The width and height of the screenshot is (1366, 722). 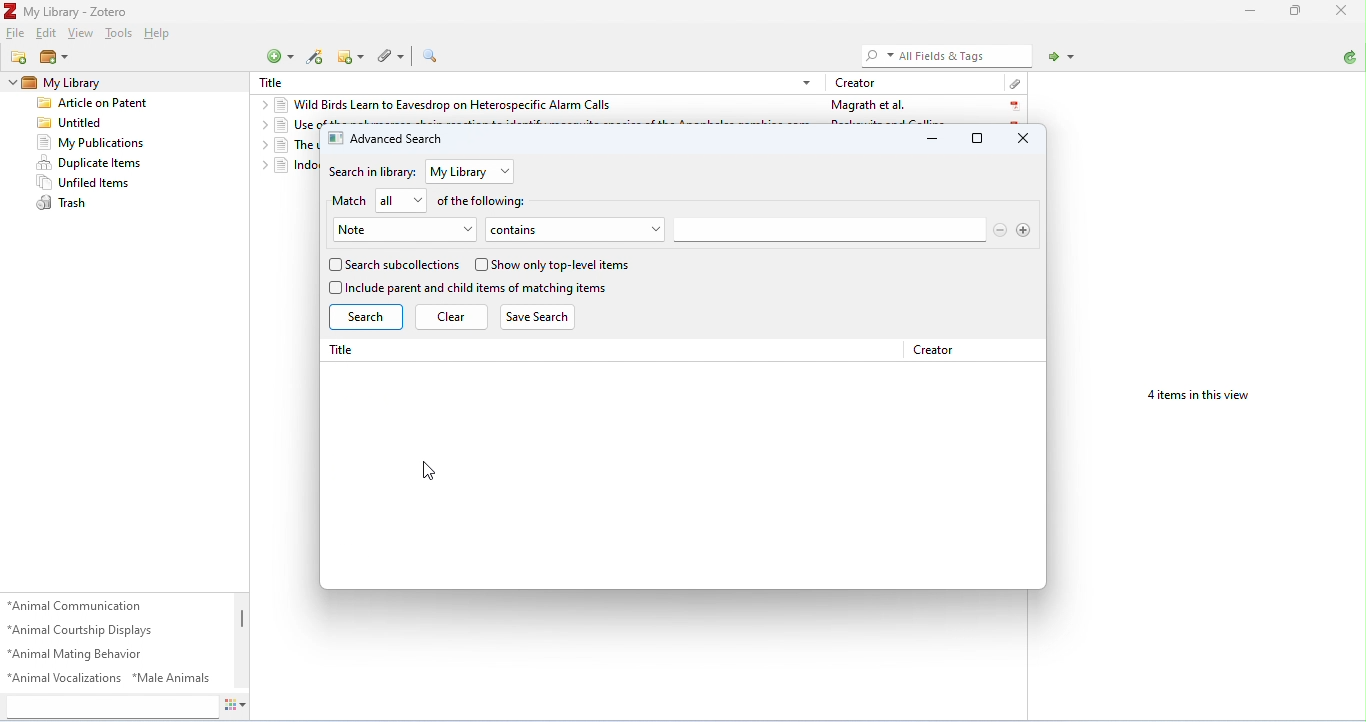 What do you see at coordinates (1000, 229) in the screenshot?
I see `remove search options` at bounding box center [1000, 229].